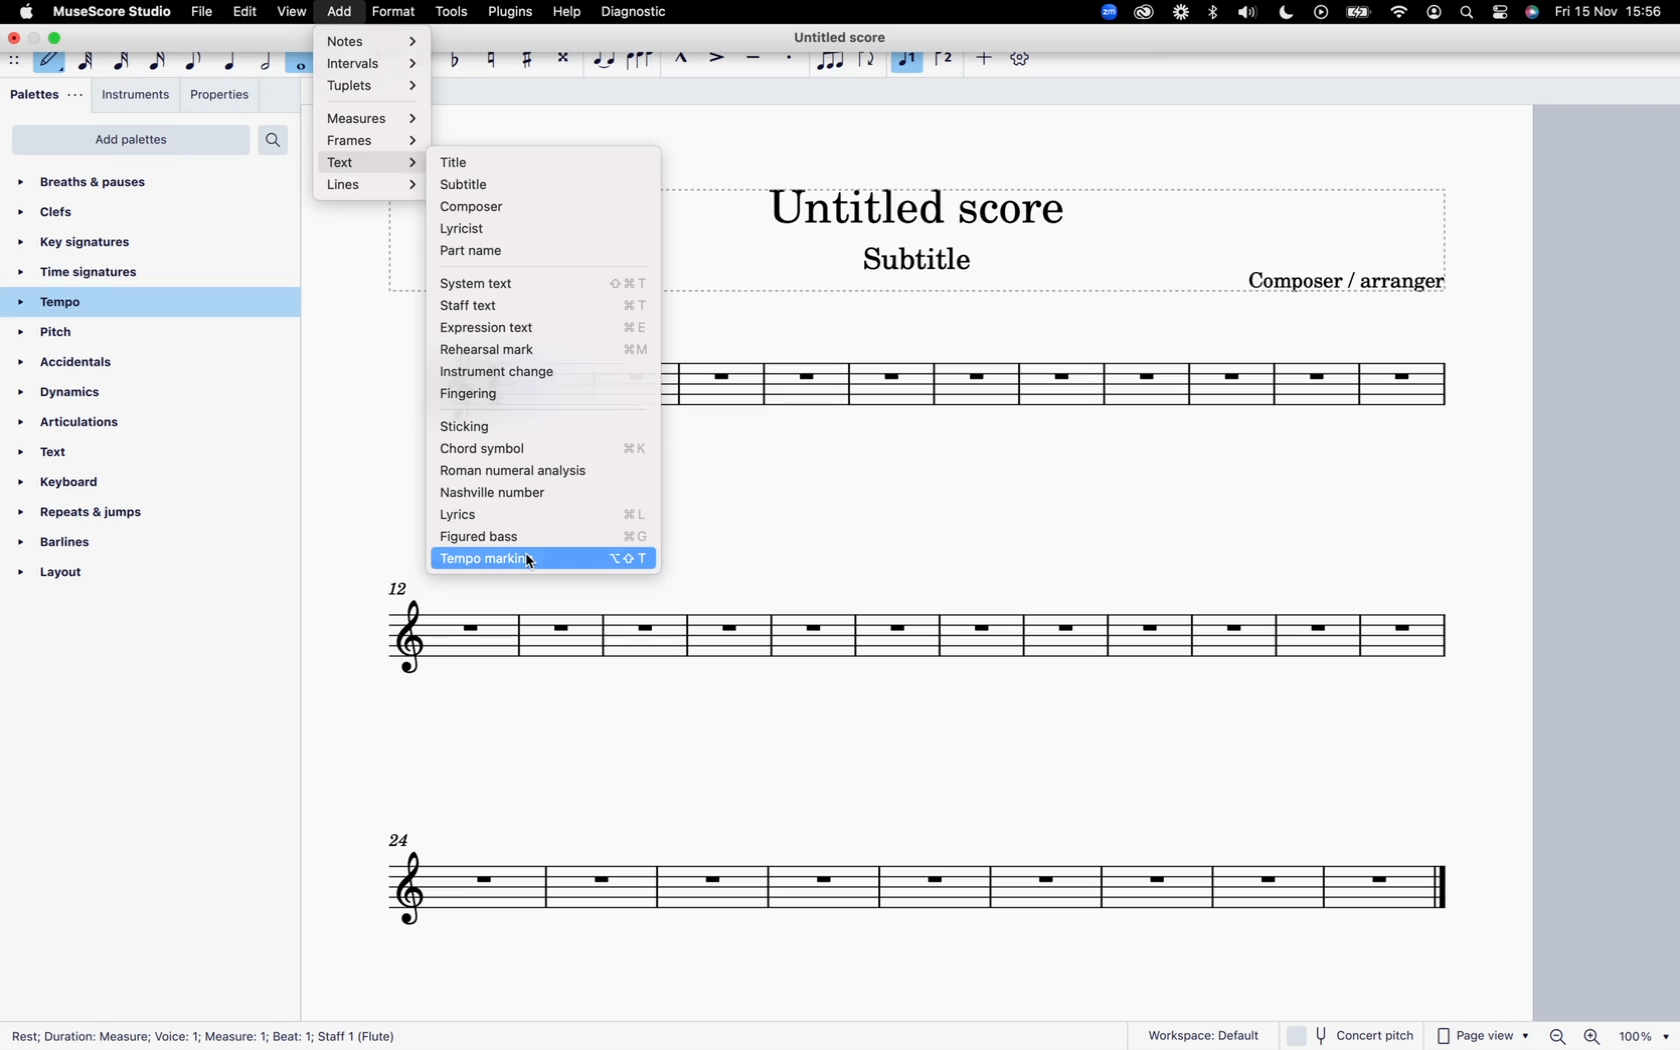  I want to click on bluetooth, so click(1214, 13).